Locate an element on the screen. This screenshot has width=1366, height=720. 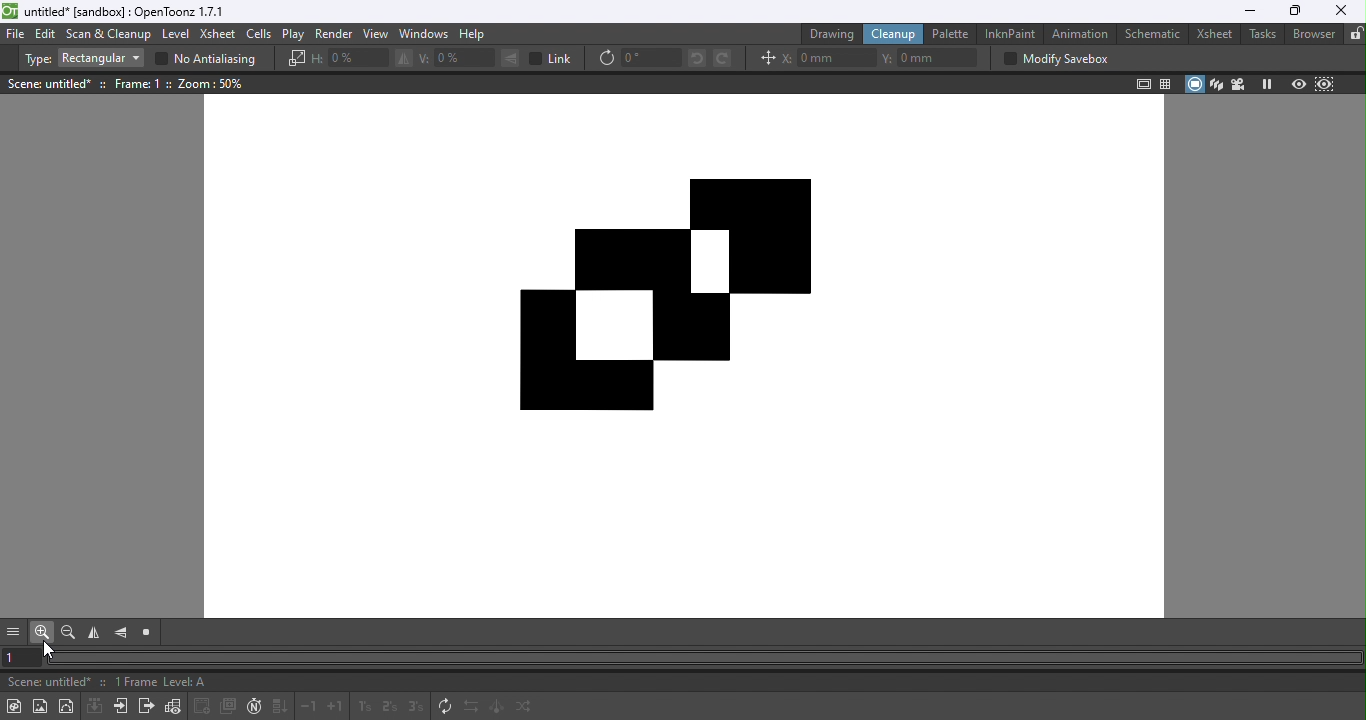
Frame level is located at coordinates (161, 683).